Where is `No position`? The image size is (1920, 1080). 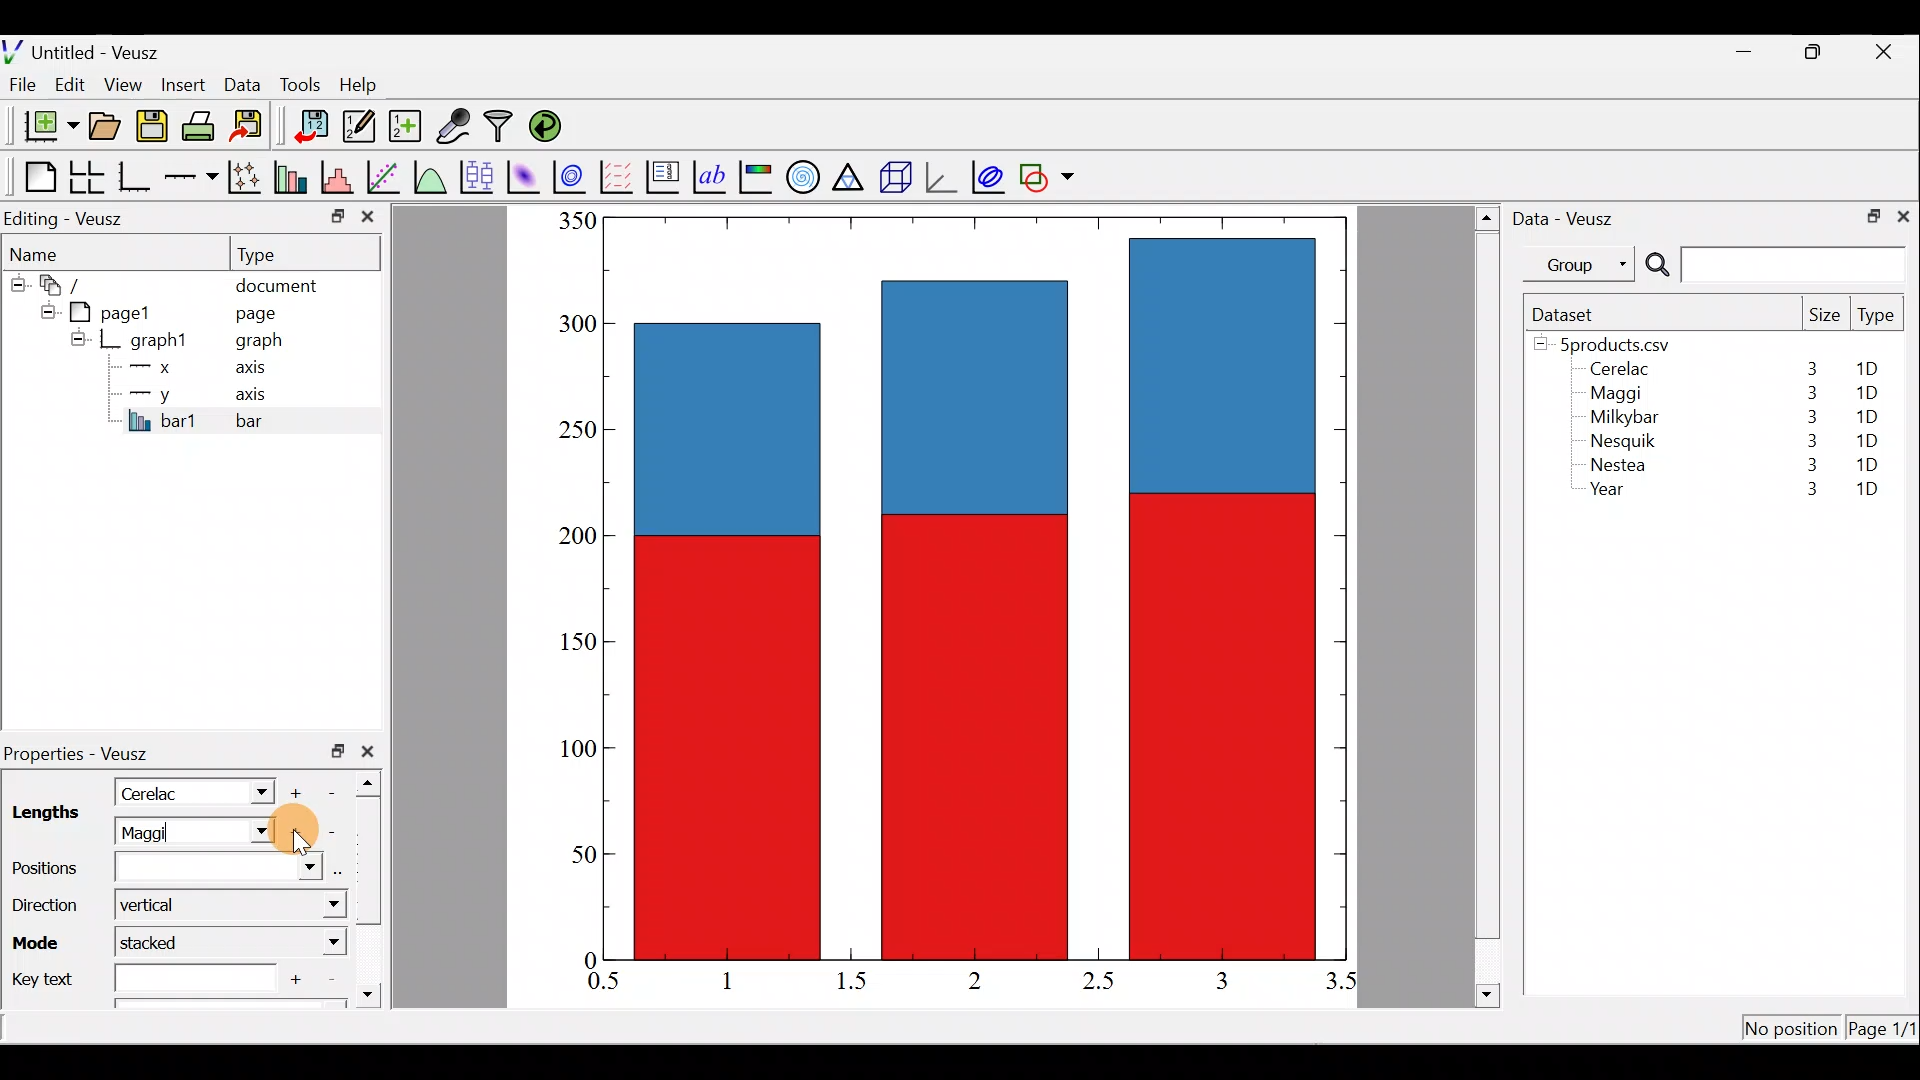
No position is located at coordinates (1792, 1030).